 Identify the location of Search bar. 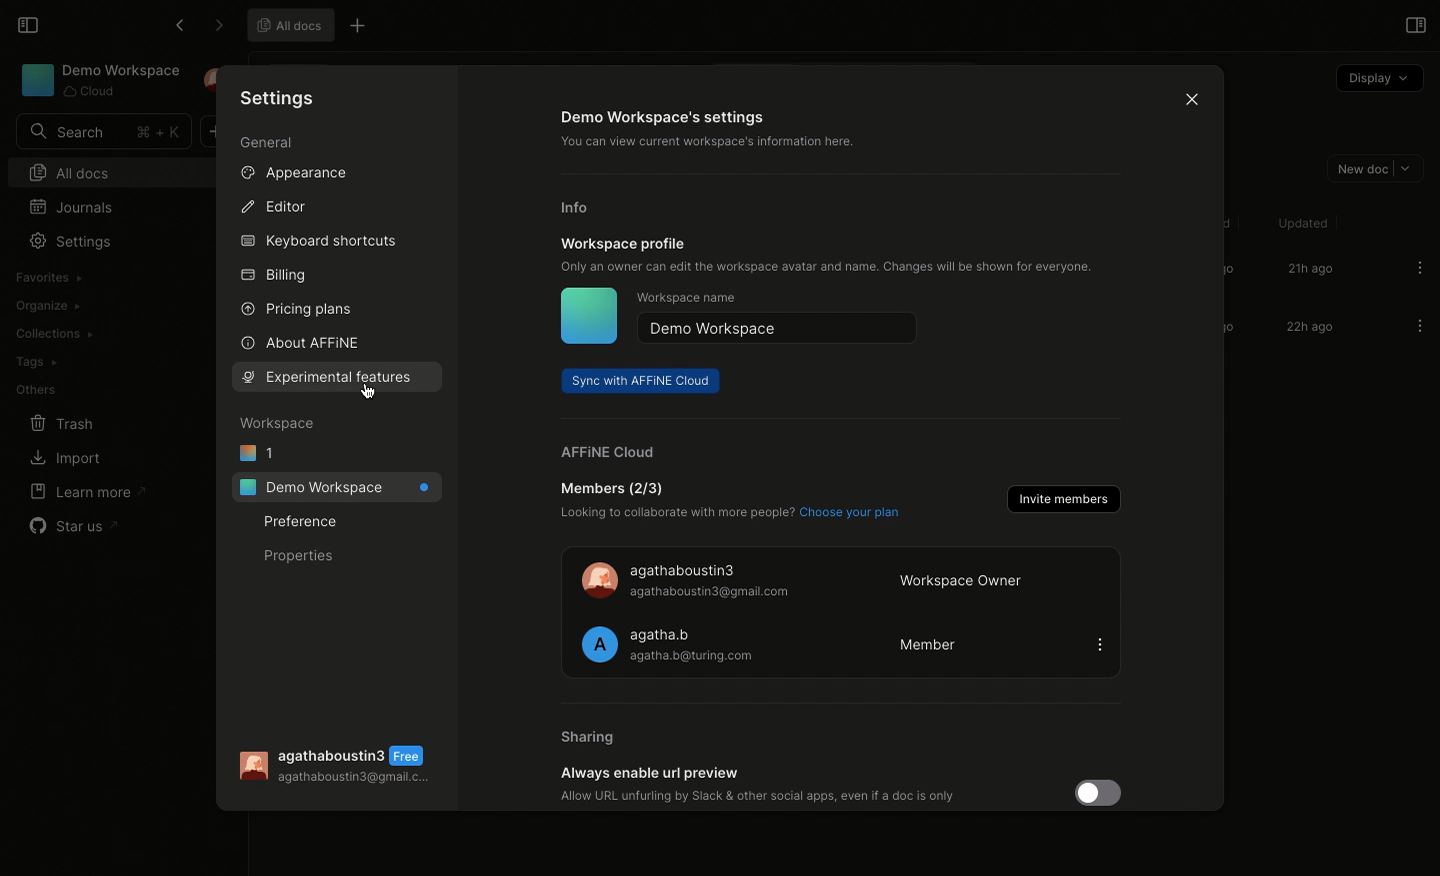
(101, 132).